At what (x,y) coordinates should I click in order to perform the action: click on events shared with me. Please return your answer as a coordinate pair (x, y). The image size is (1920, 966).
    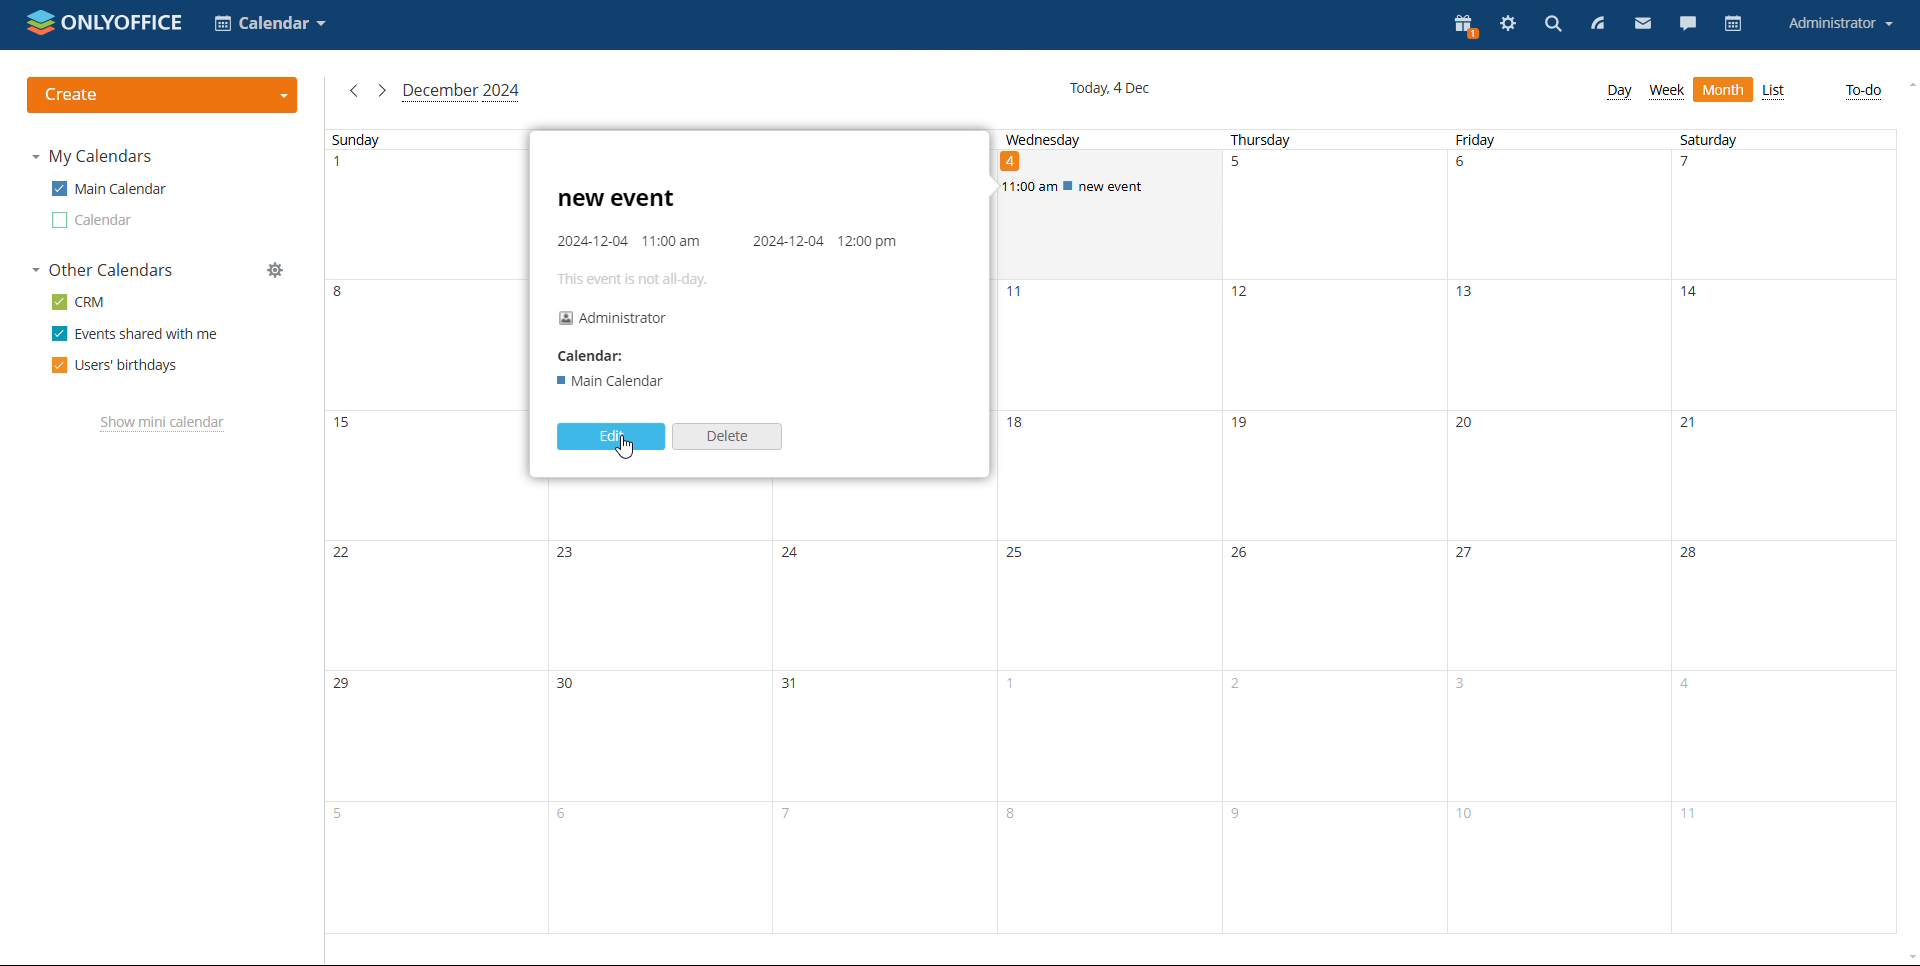
    Looking at the image, I should click on (135, 334).